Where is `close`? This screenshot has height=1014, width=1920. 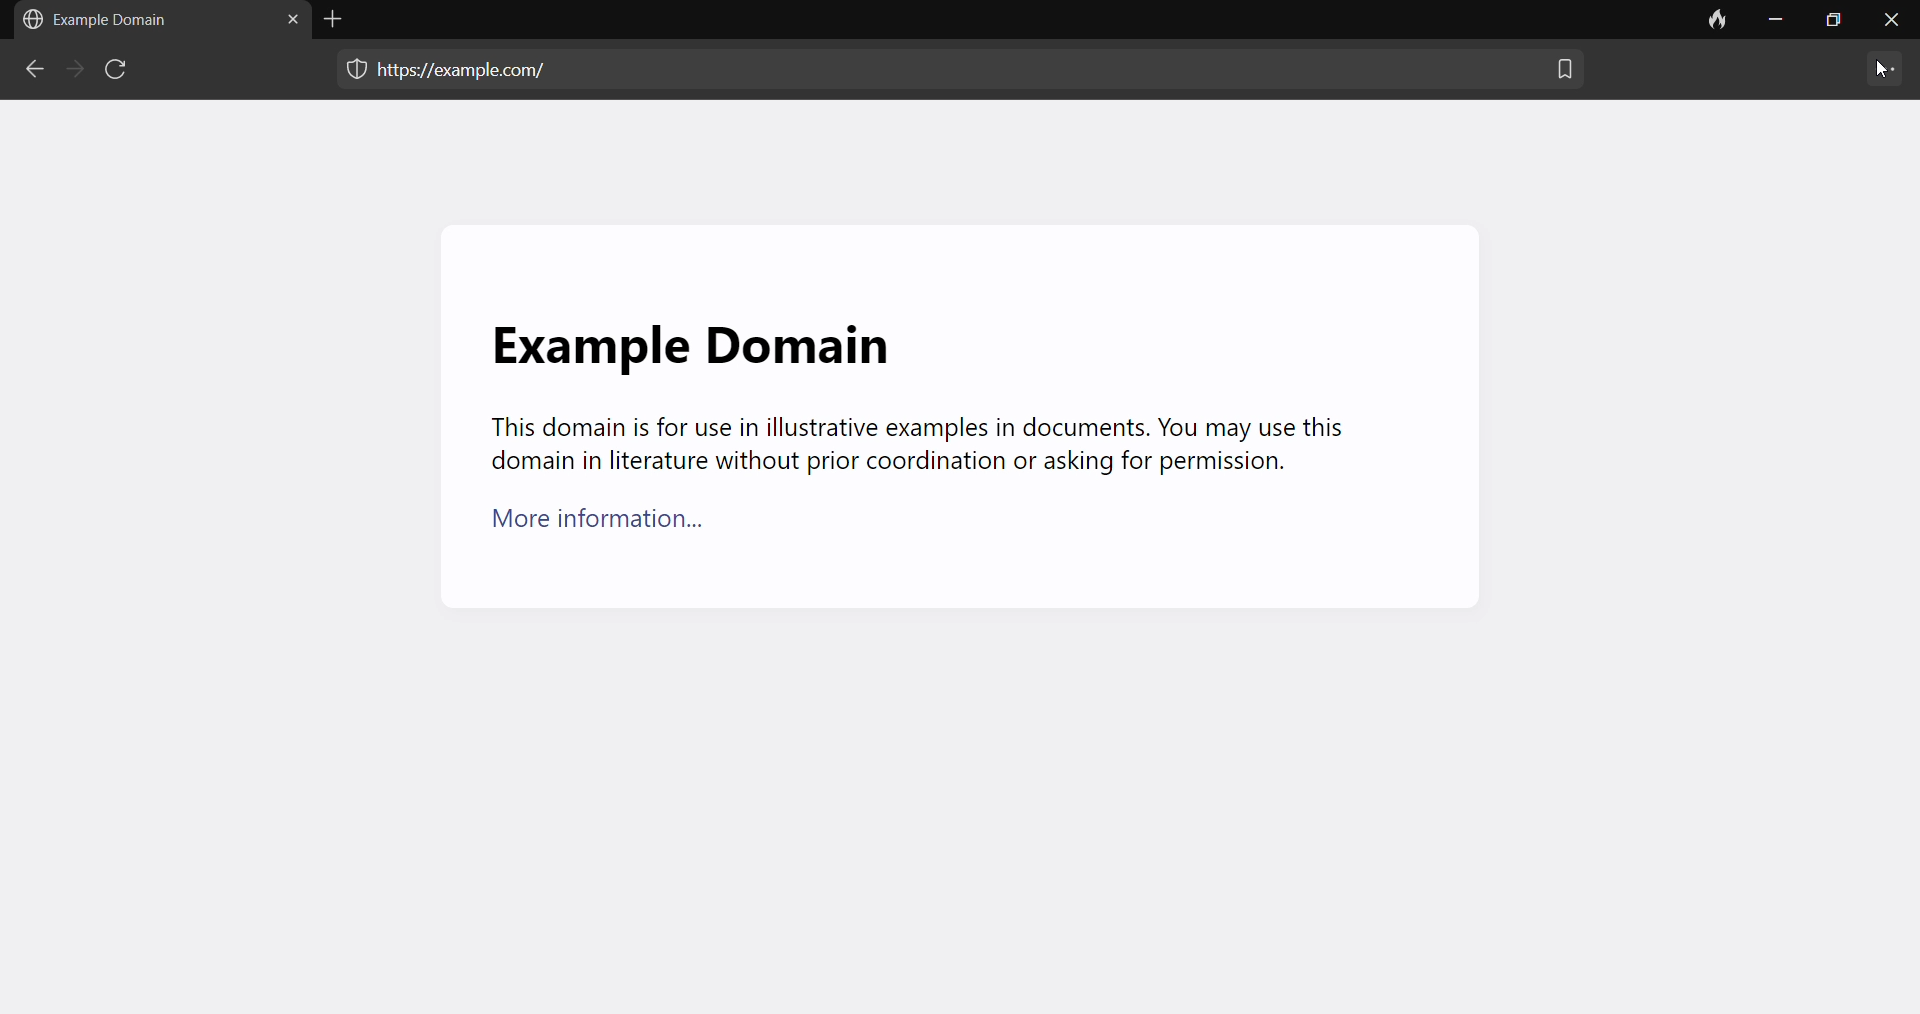
close is located at coordinates (1891, 25).